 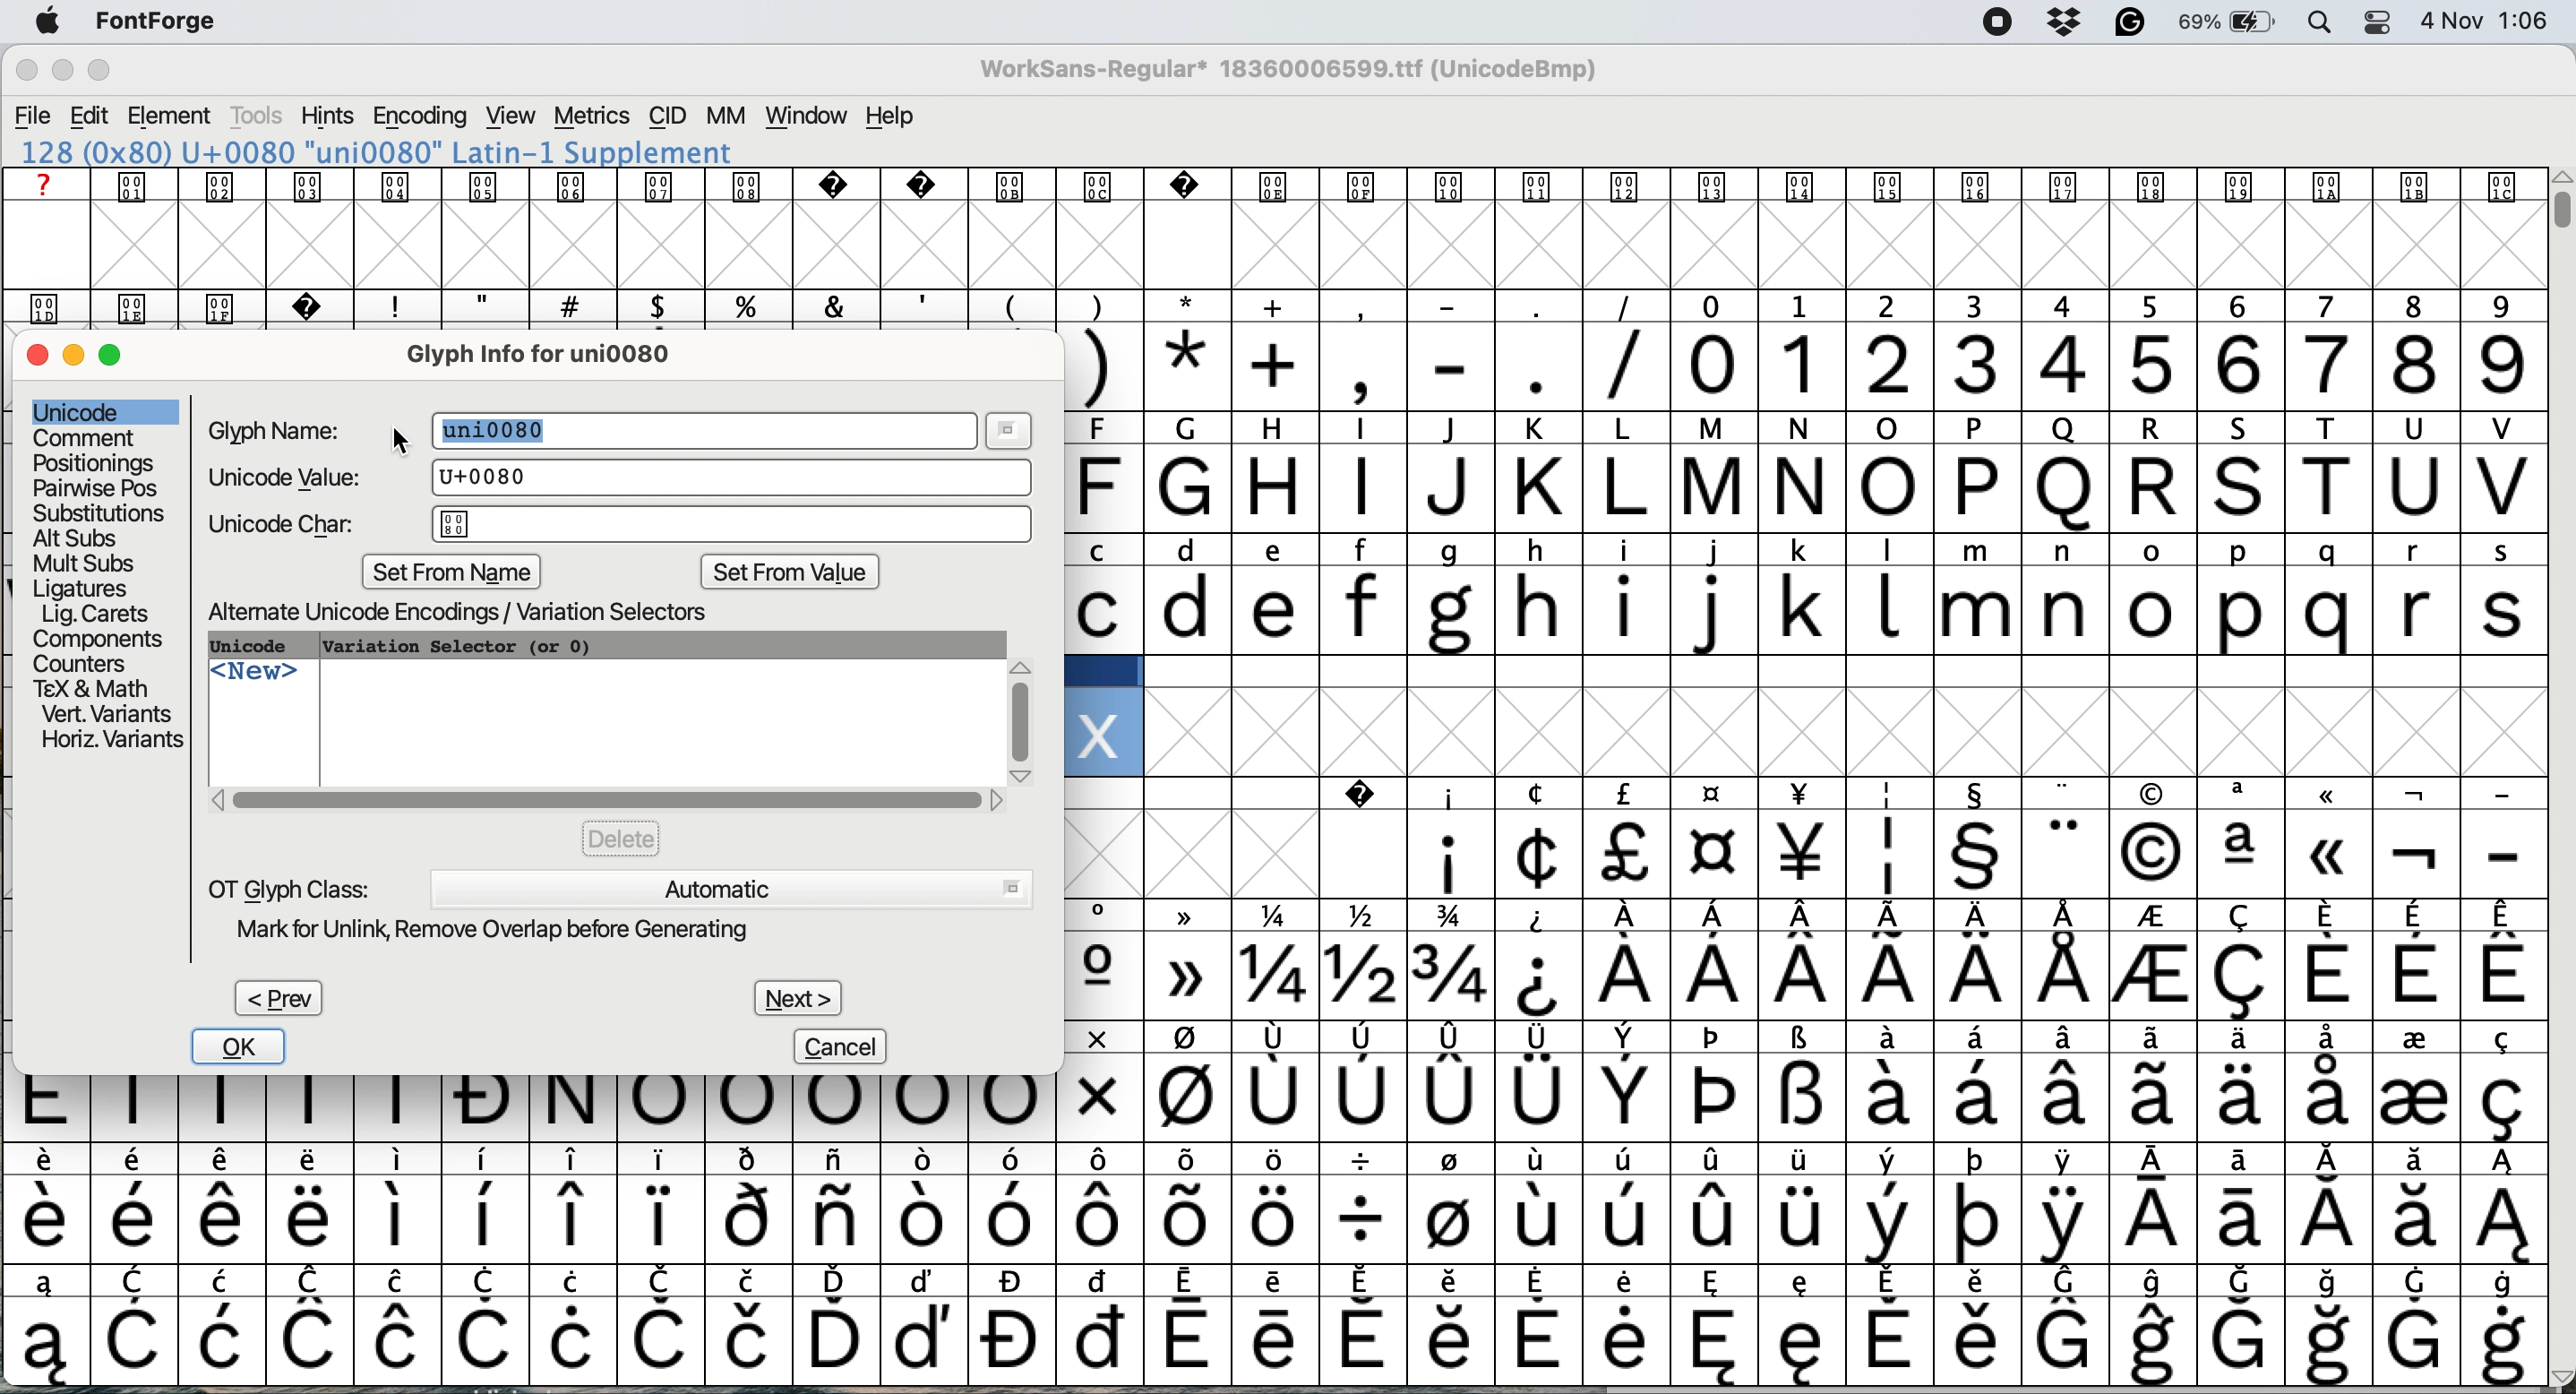 What do you see at coordinates (481, 613) in the screenshot?
I see `alternate unicode encodings variation selectors` at bounding box center [481, 613].